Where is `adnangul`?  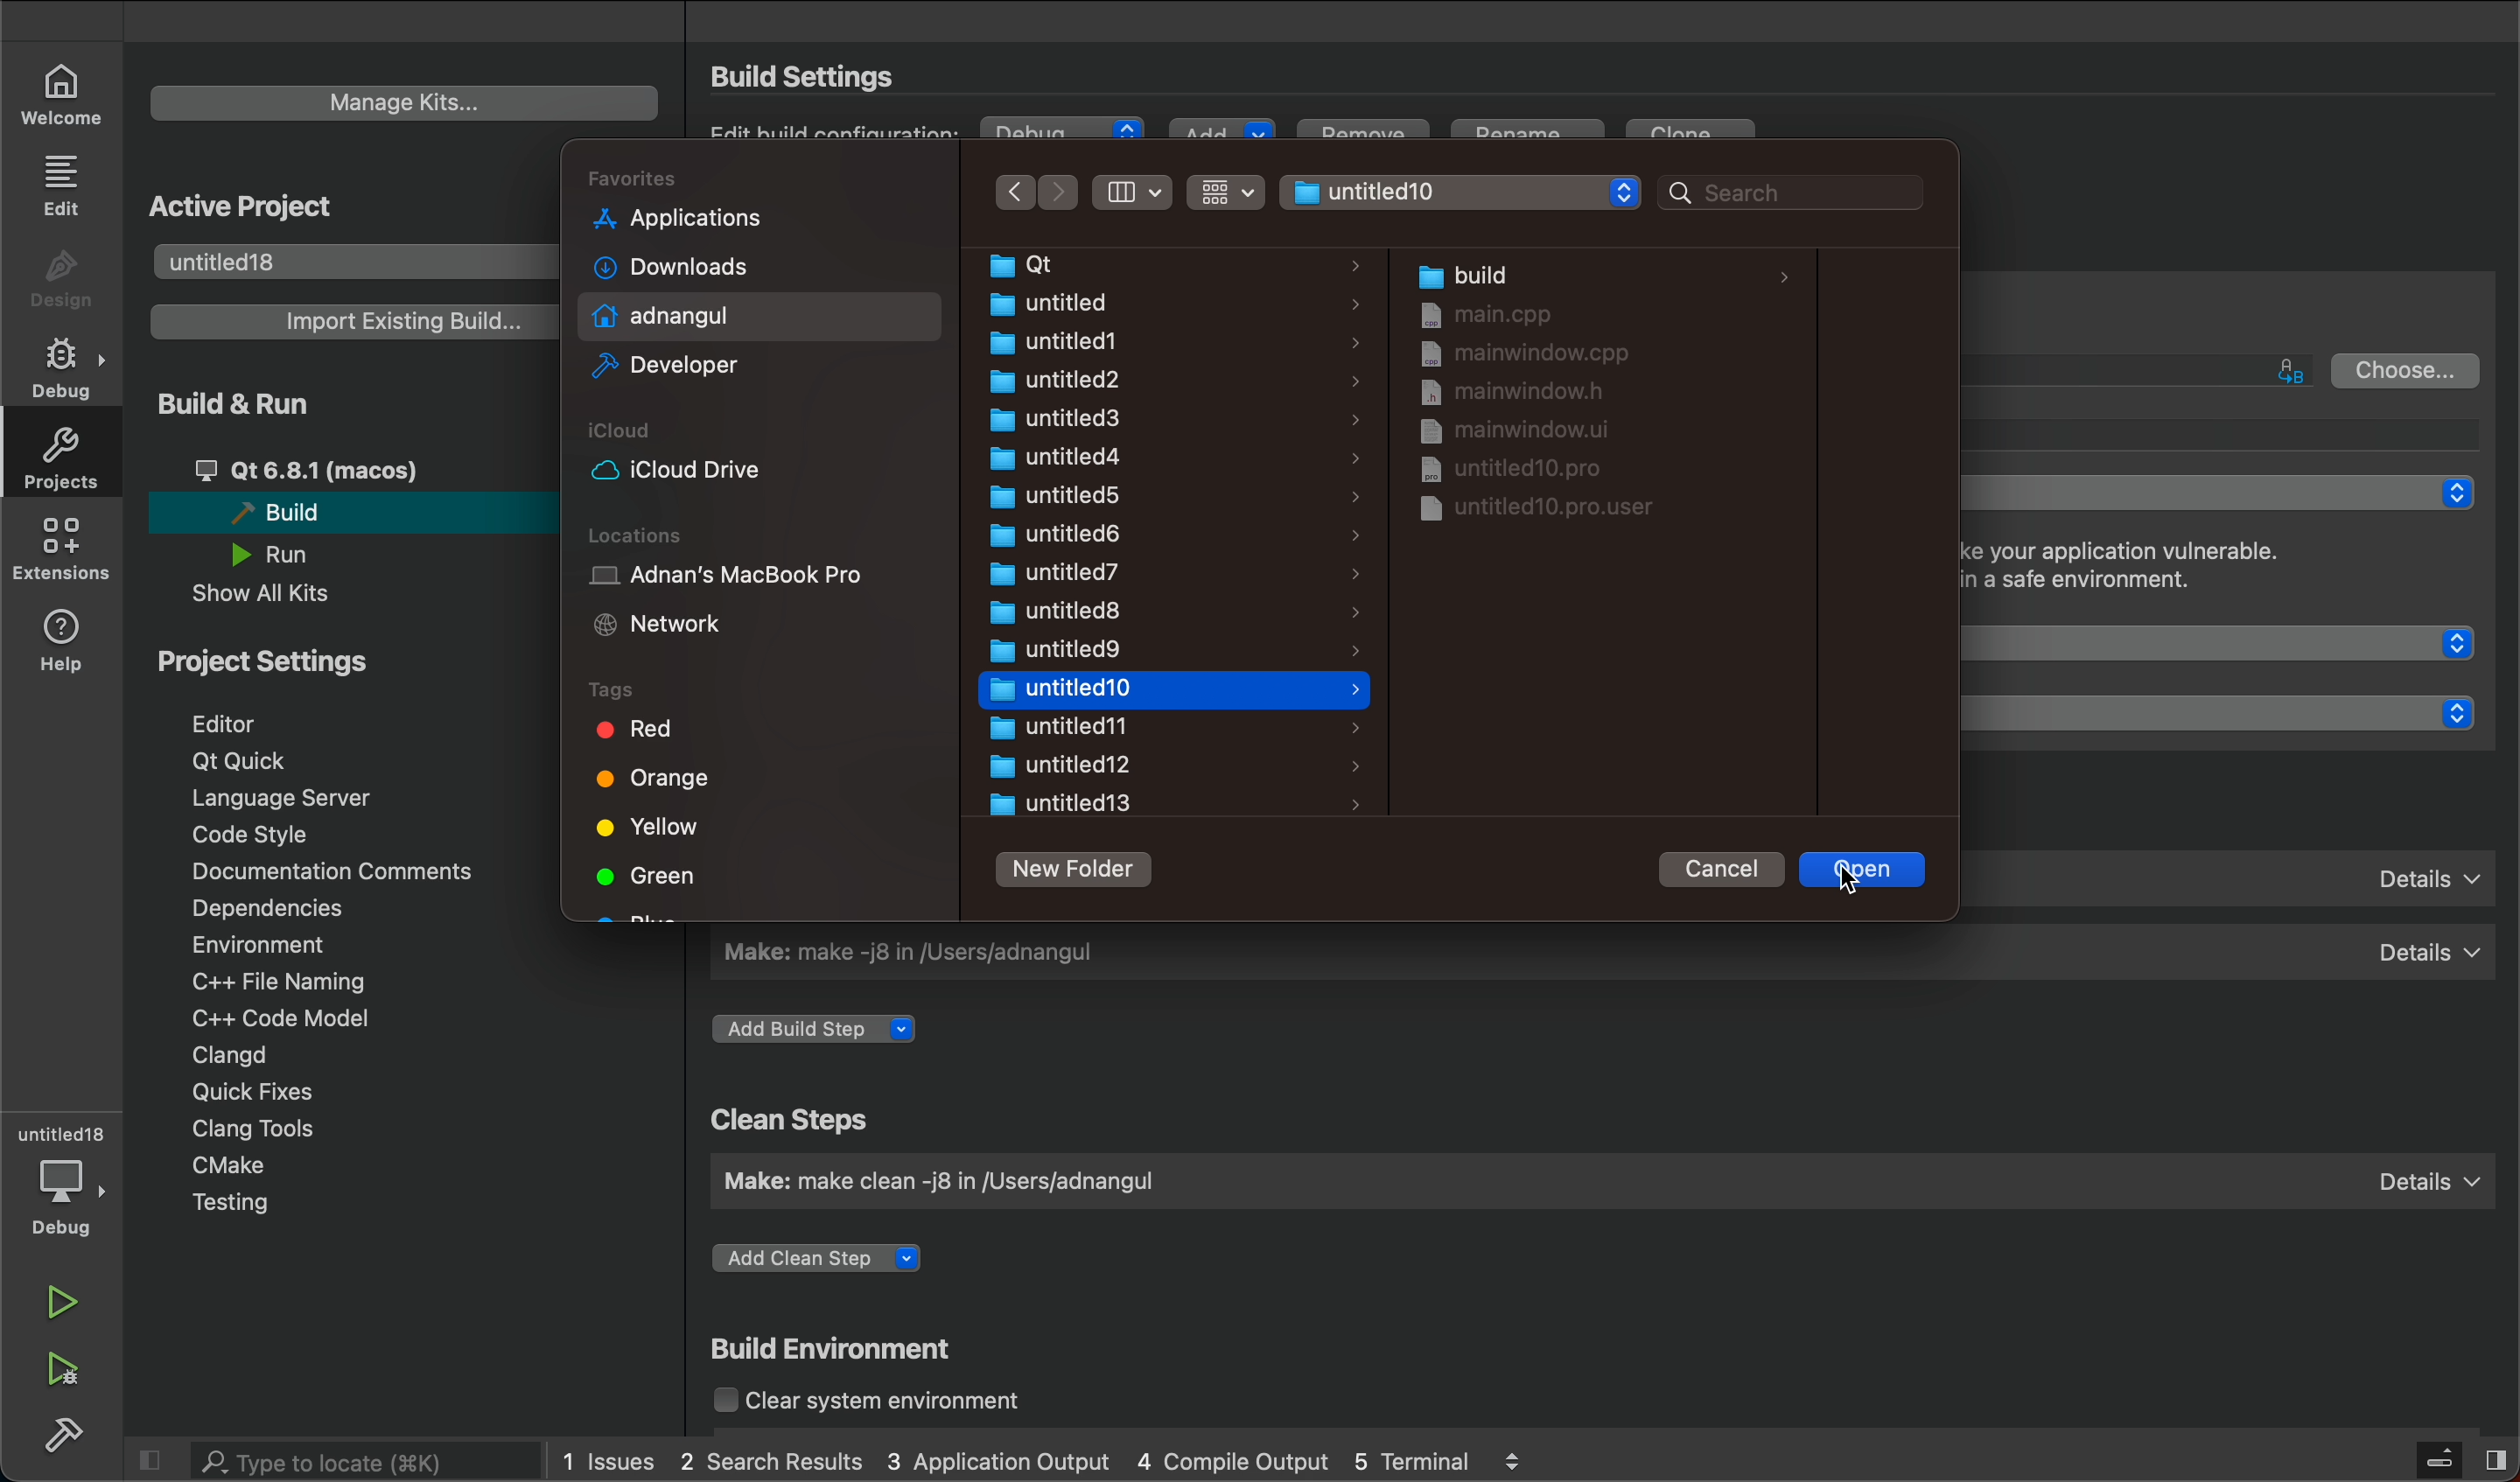
adnangul is located at coordinates (666, 313).